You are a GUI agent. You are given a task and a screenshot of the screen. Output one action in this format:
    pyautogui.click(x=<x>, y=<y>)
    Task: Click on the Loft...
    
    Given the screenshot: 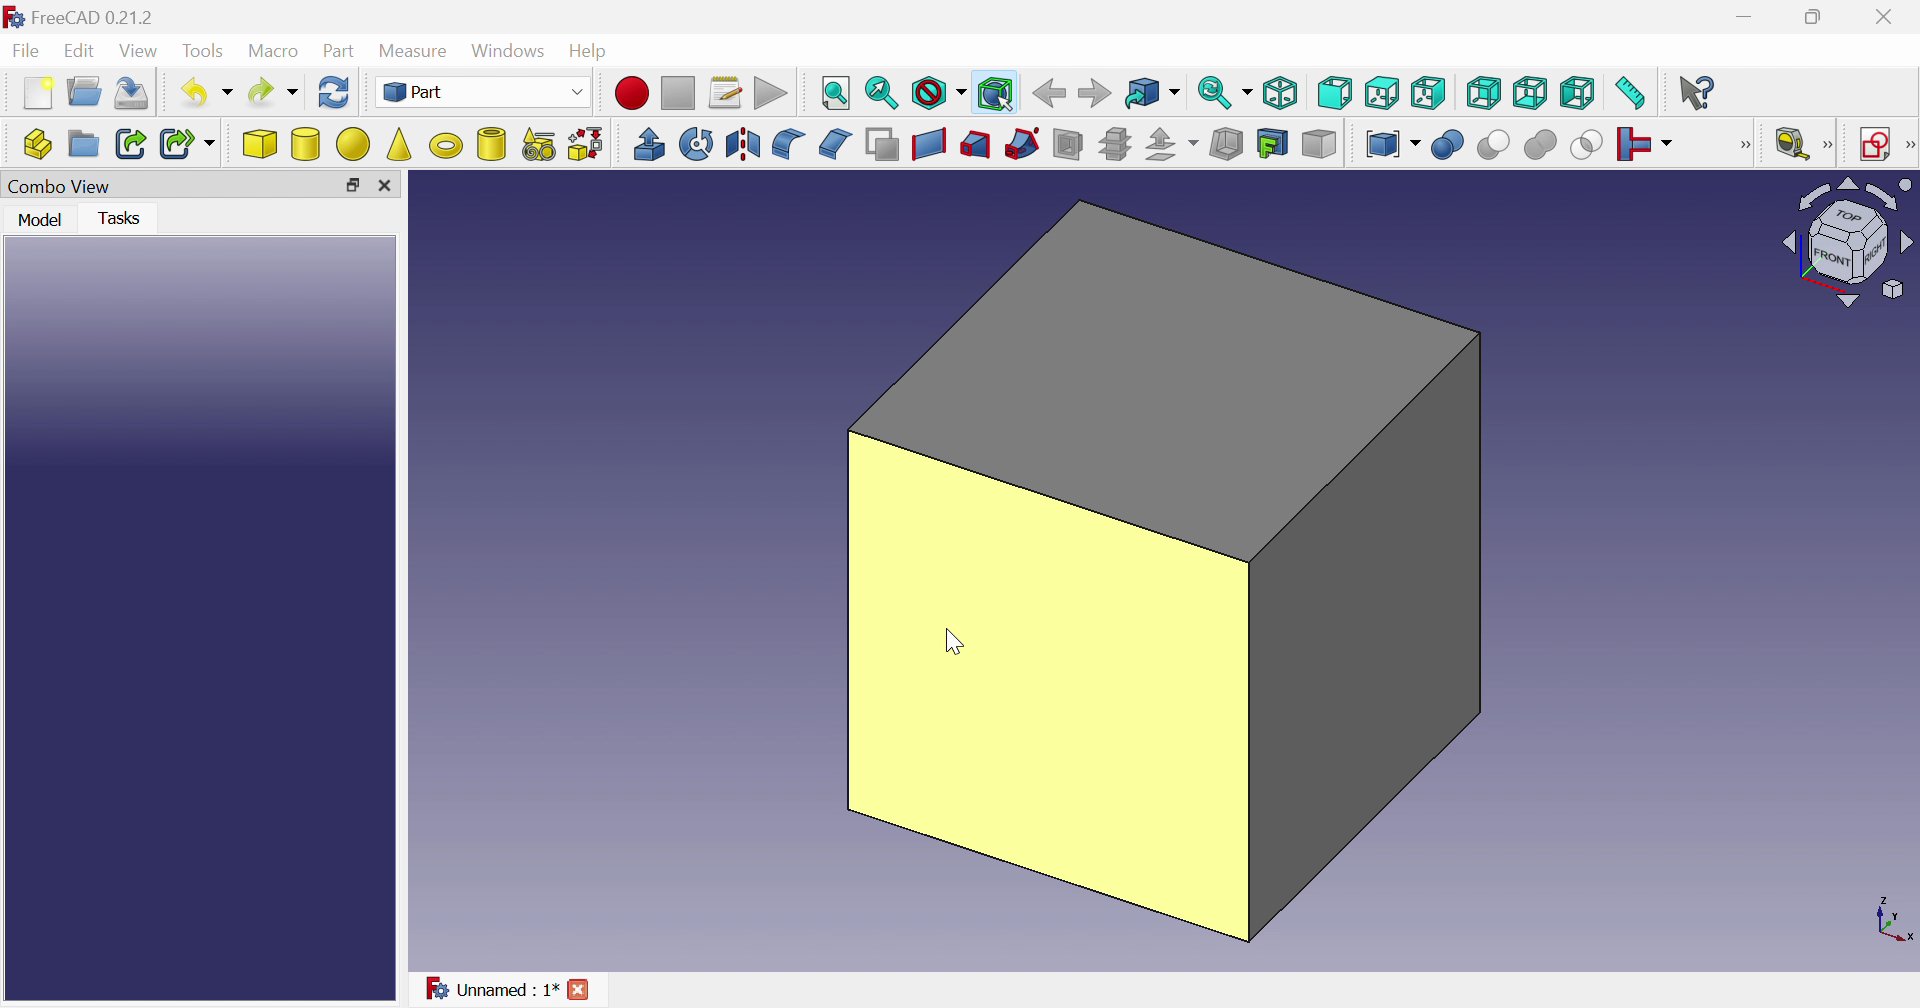 What is the action you would take?
    pyautogui.click(x=975, y=145)
    